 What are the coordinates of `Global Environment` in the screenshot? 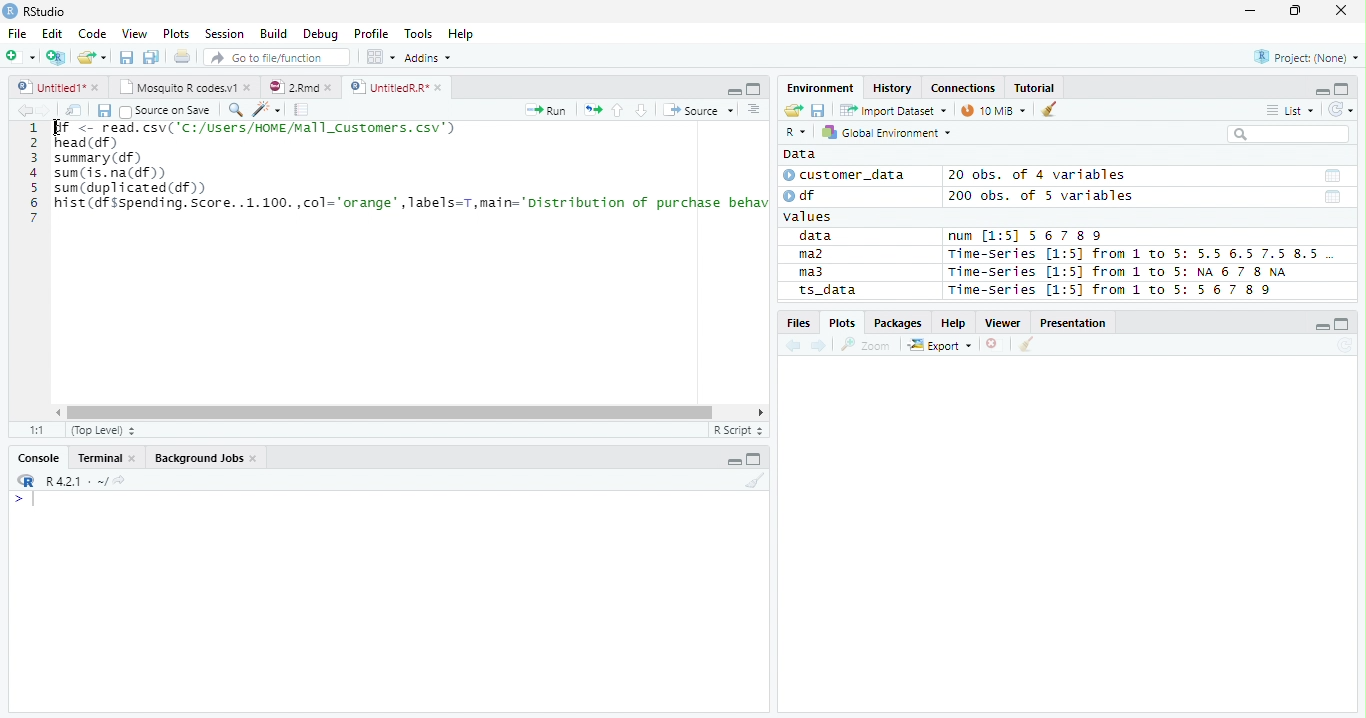 It's located at (887, 132).